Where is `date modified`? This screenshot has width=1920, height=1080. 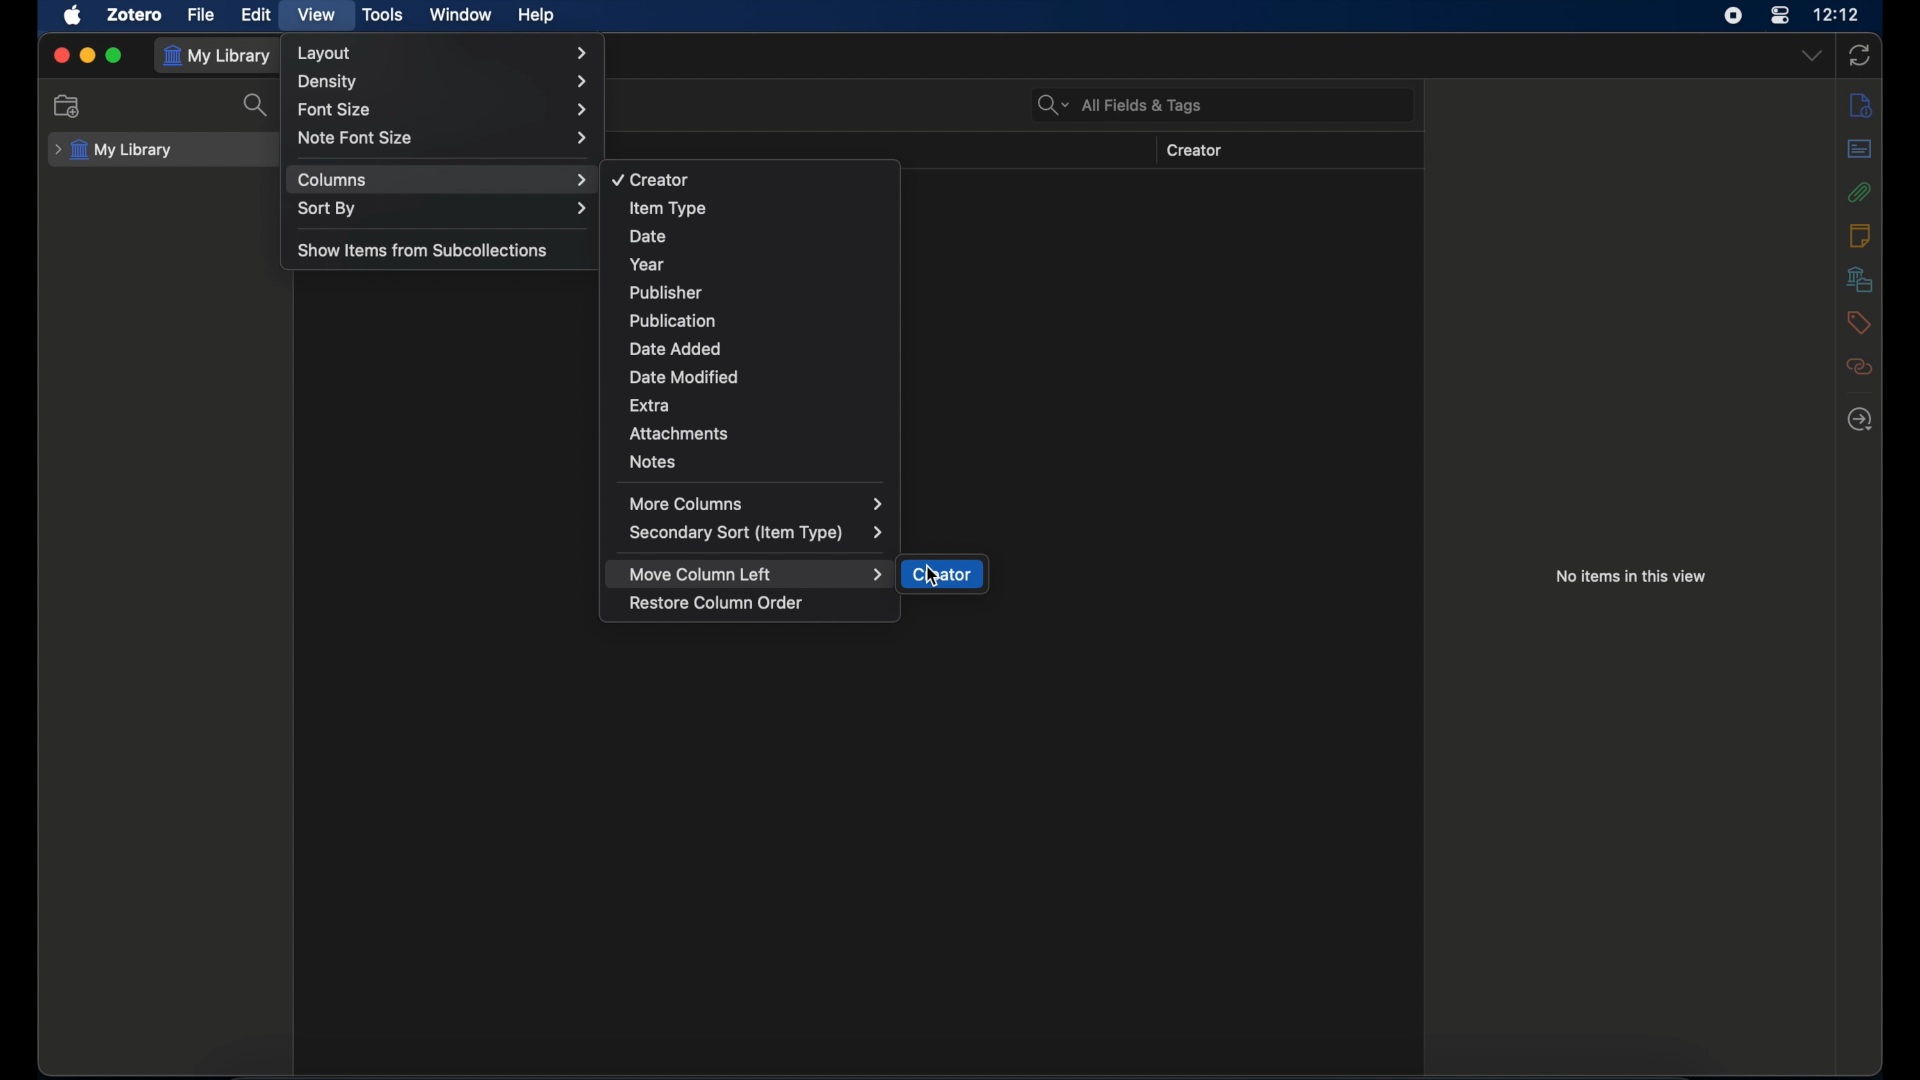 date modified is located at coordinates (686, 377).